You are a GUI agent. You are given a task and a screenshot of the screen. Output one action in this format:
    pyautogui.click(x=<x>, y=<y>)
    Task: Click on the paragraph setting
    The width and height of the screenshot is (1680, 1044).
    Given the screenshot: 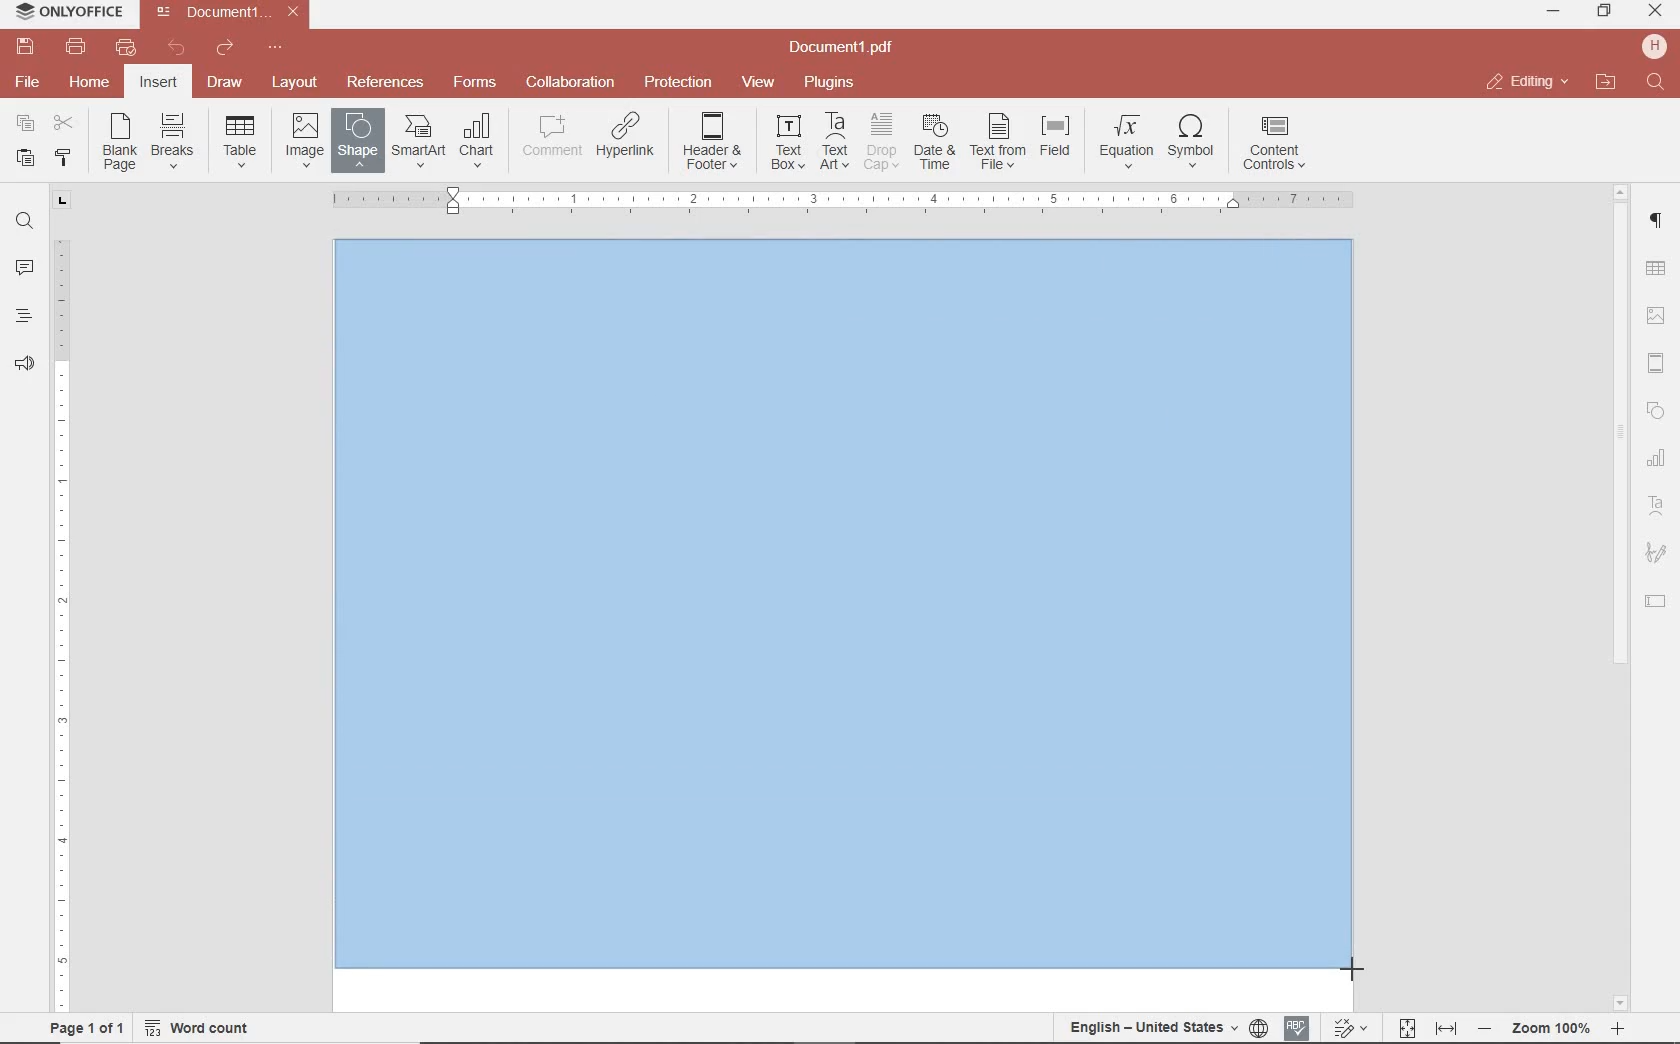 What is the action you would take?
    pyautogui.click(x=1657, y=218)
    